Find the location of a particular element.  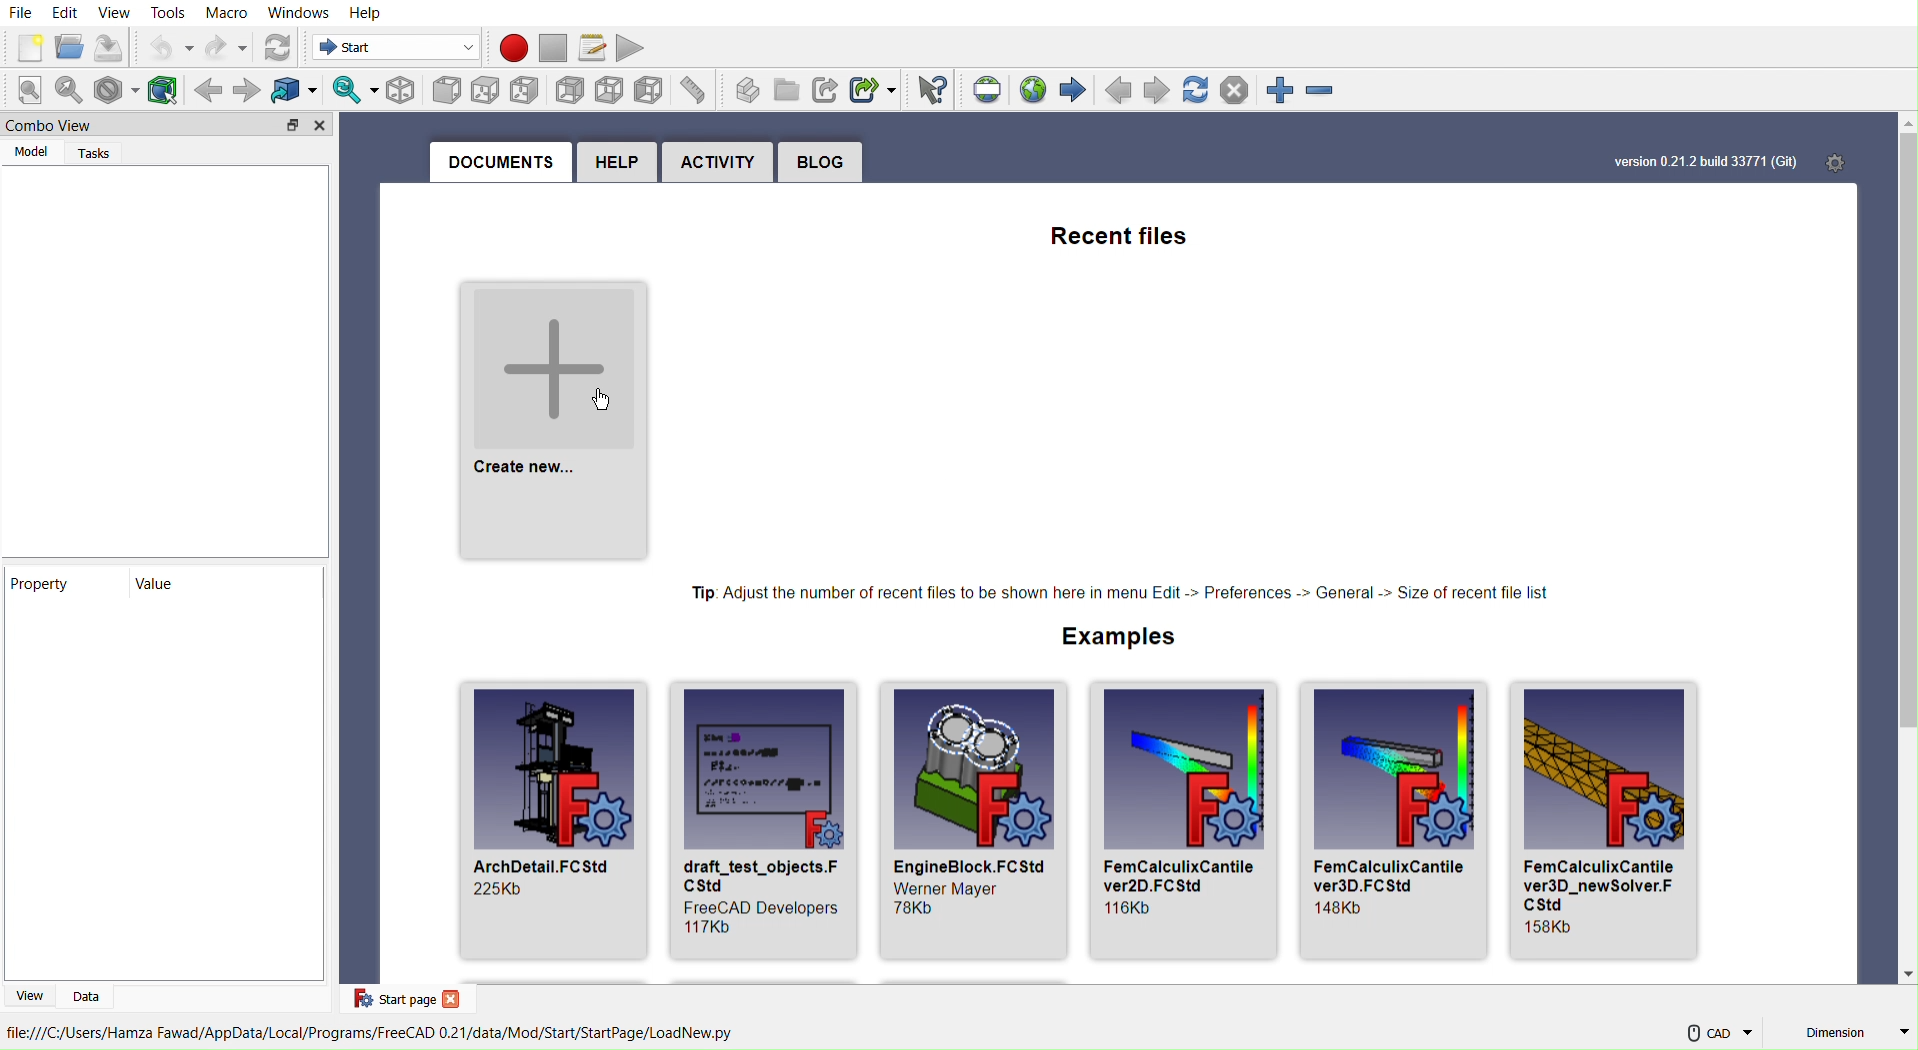

Change the draw style of the objects is located at coordinates (119, 88).